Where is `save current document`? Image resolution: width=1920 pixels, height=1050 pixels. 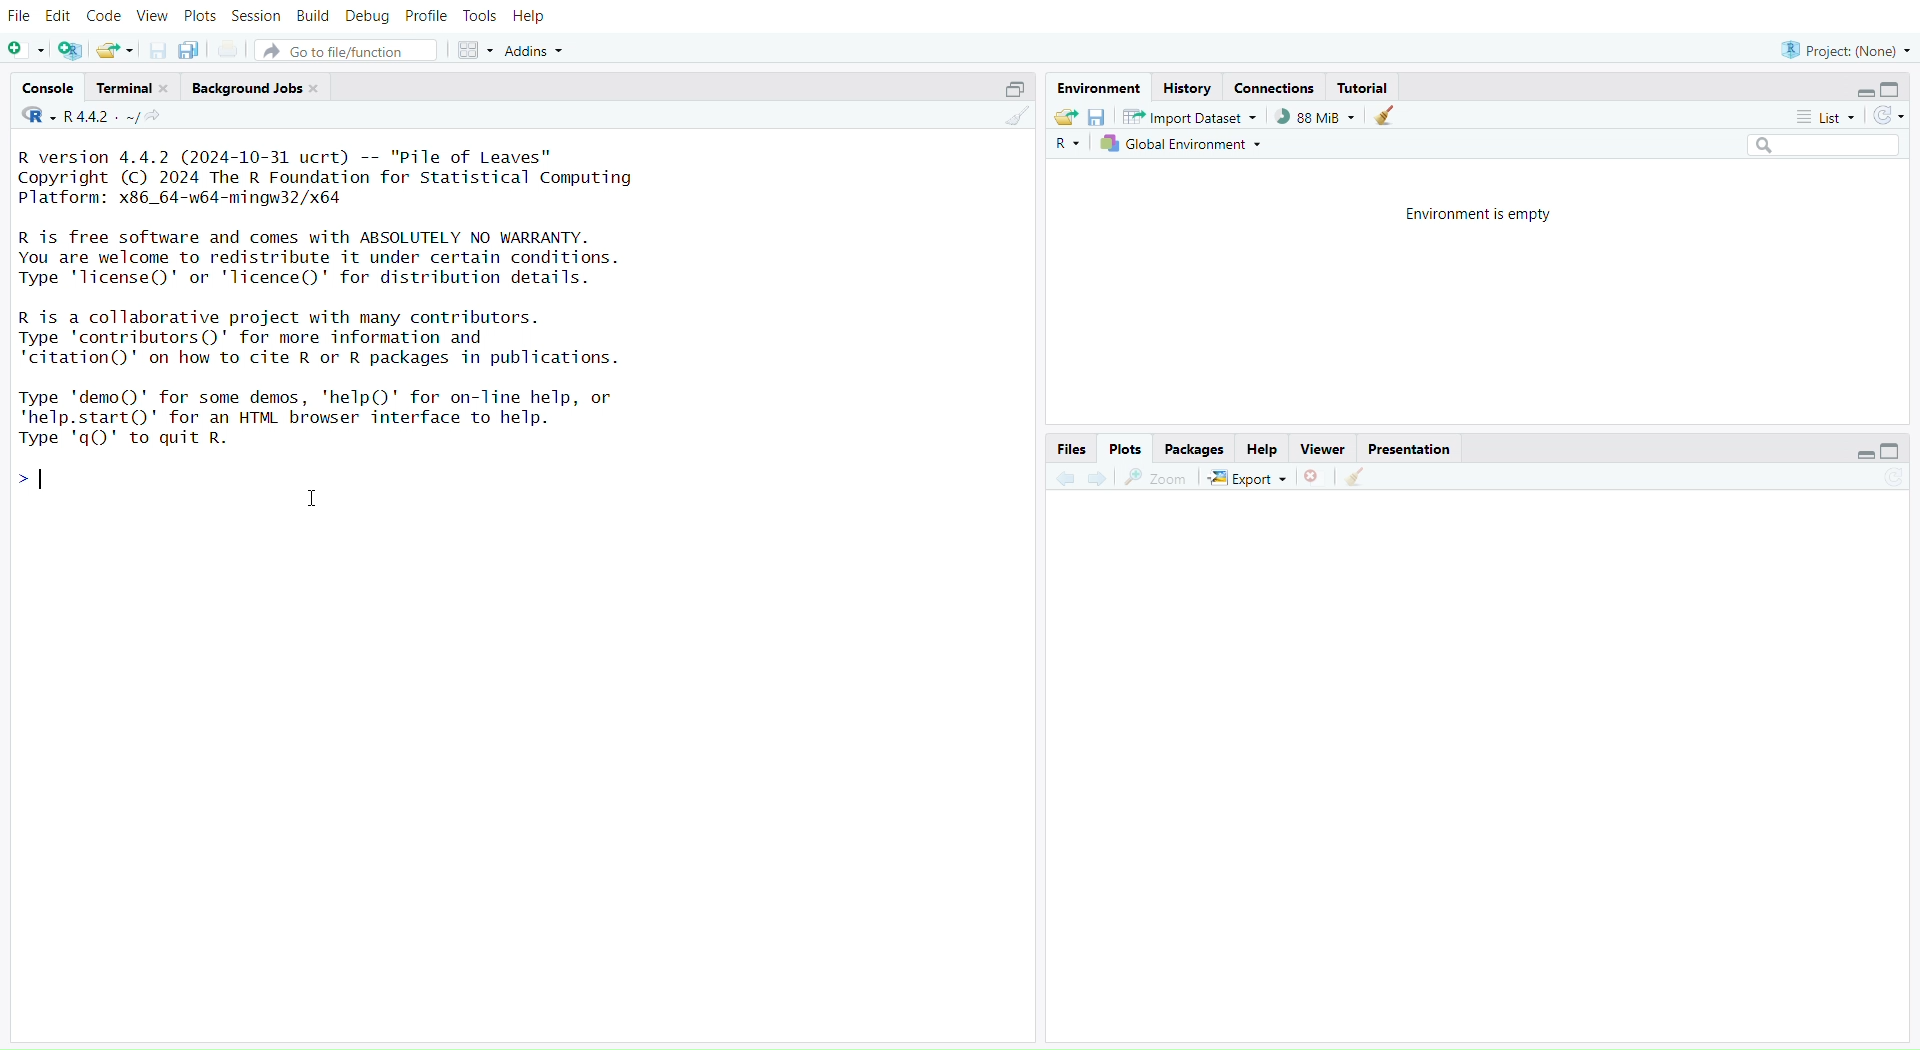 save current document is located at coordinates (157, 51).